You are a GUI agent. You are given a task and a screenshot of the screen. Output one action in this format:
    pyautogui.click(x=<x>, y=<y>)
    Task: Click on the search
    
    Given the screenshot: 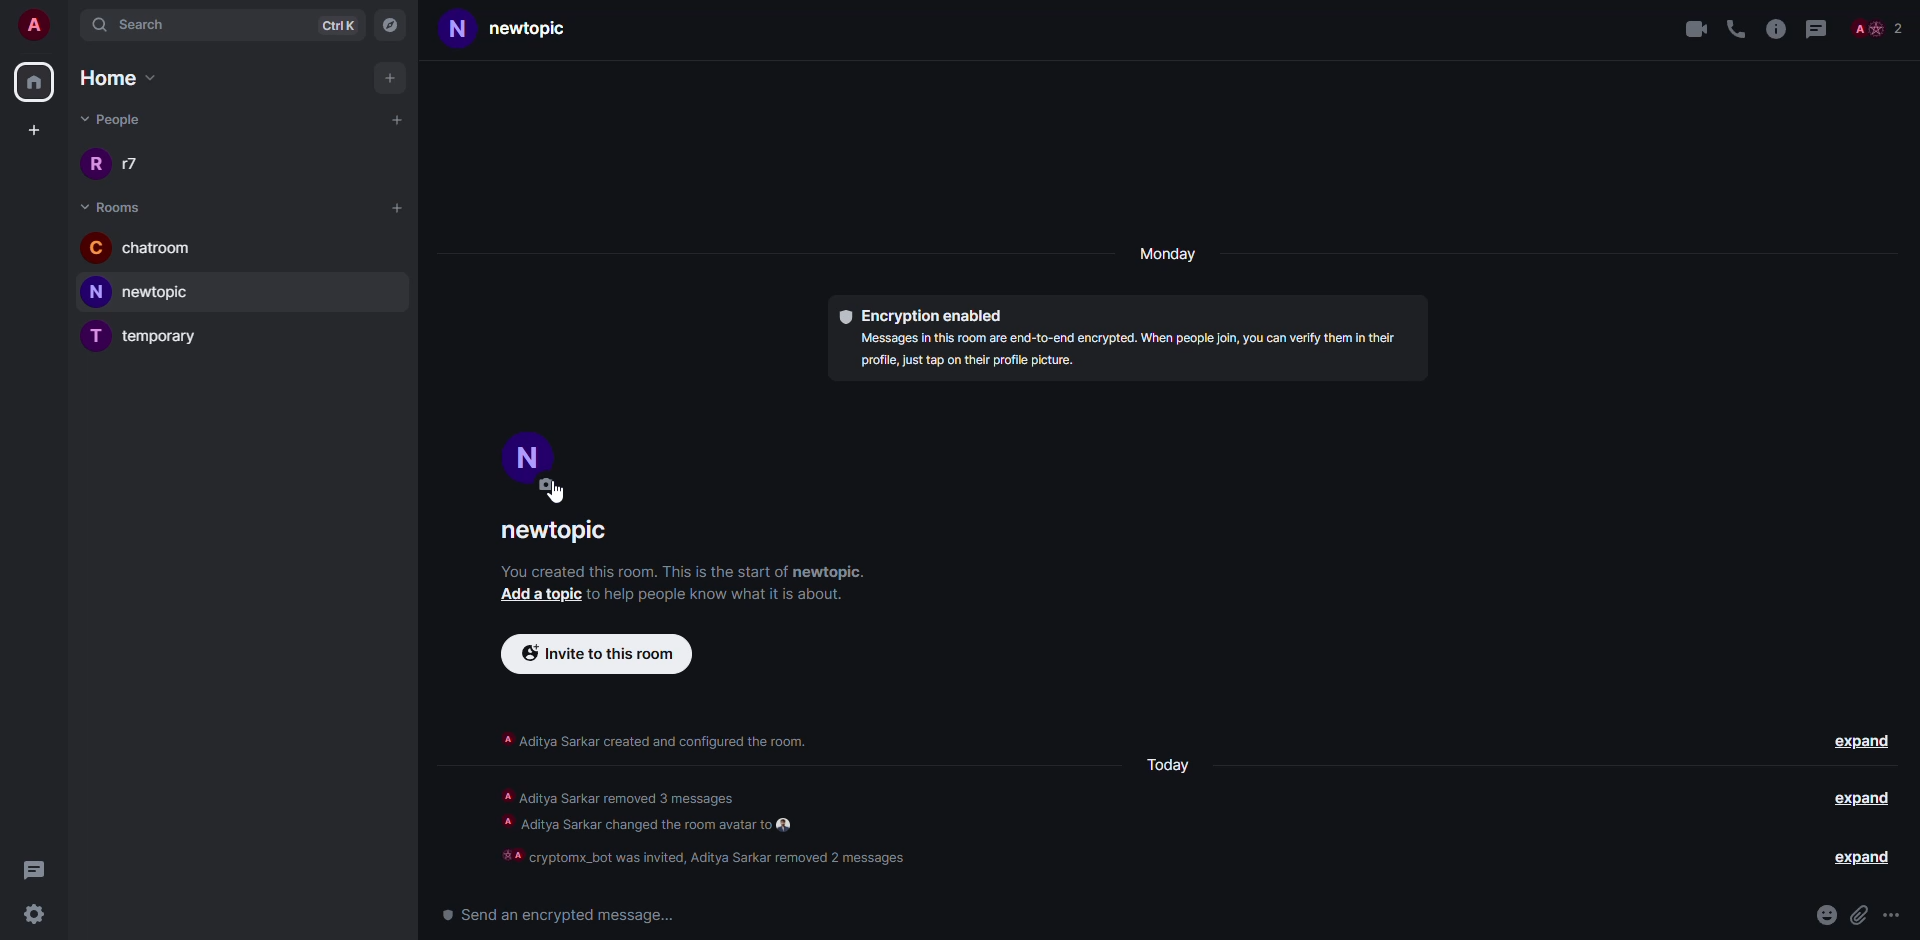 What is the action you would take?
    pyautogui.click(x=147, y=24)
    